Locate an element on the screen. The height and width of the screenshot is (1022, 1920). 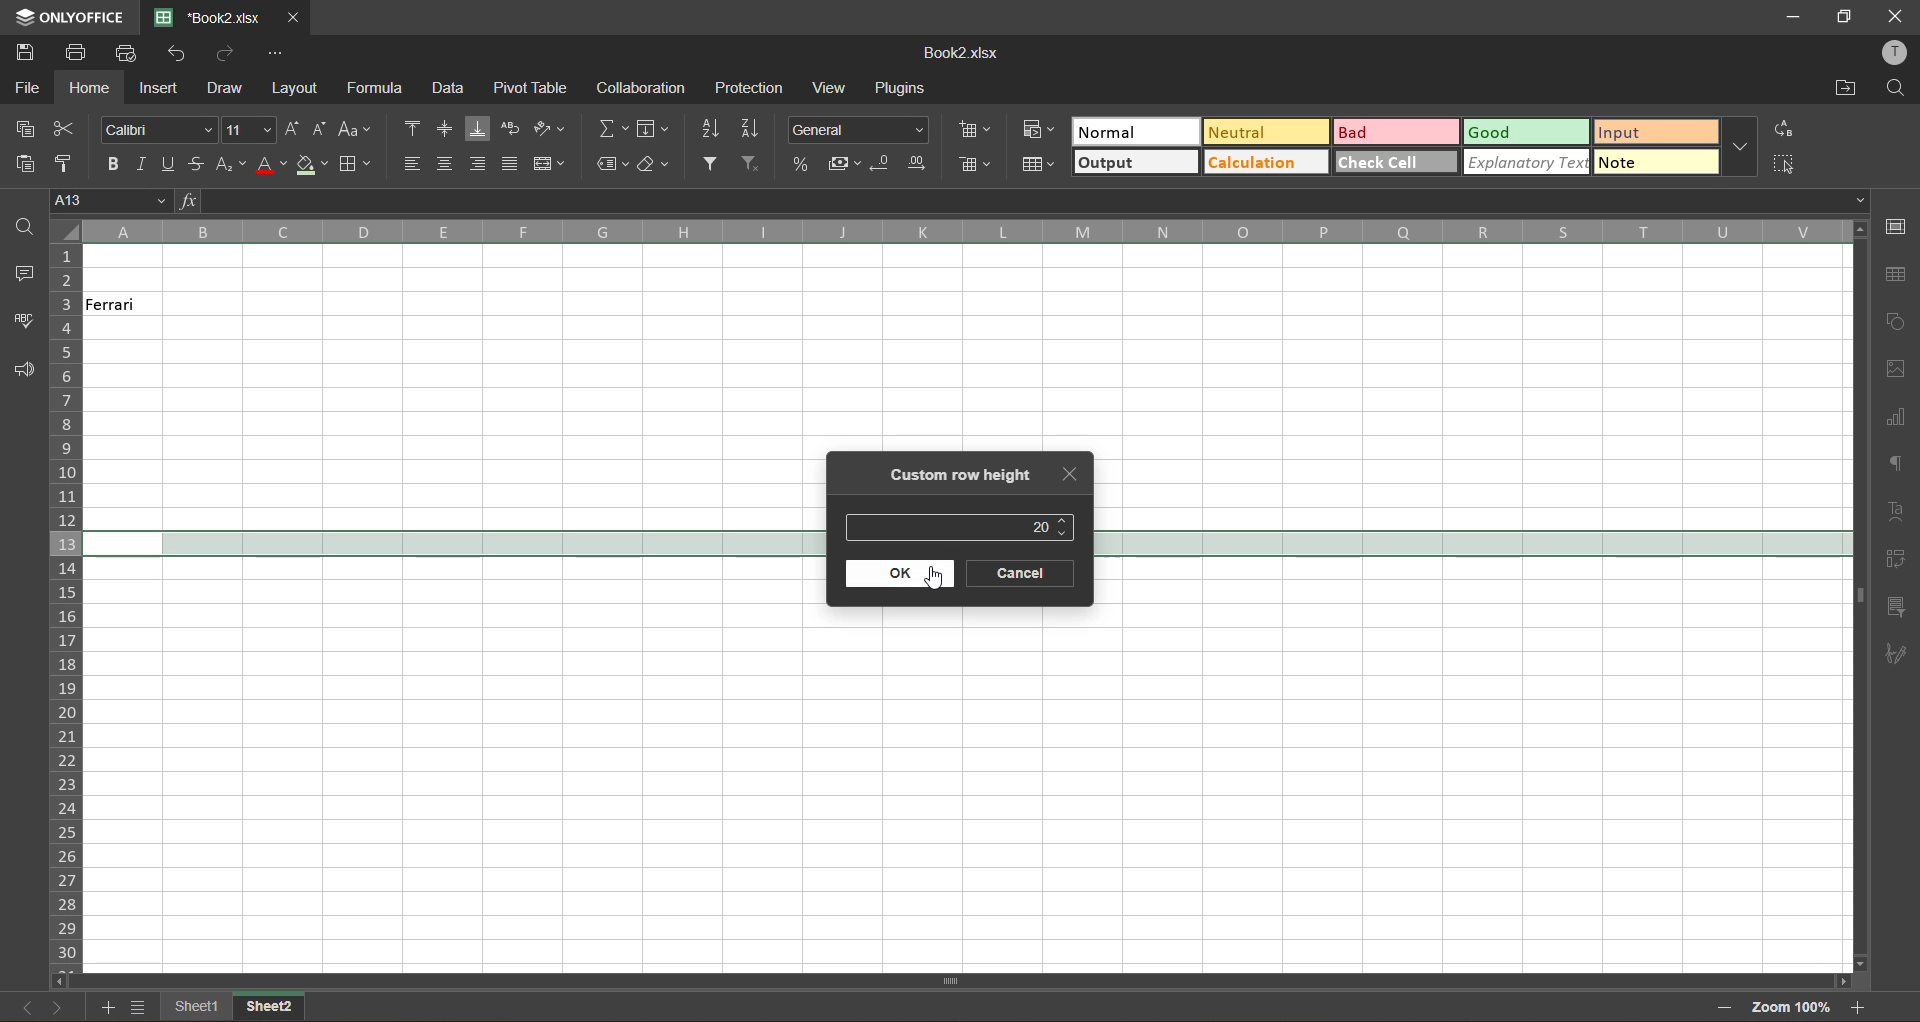
insert is located at coordinates (161, 85).